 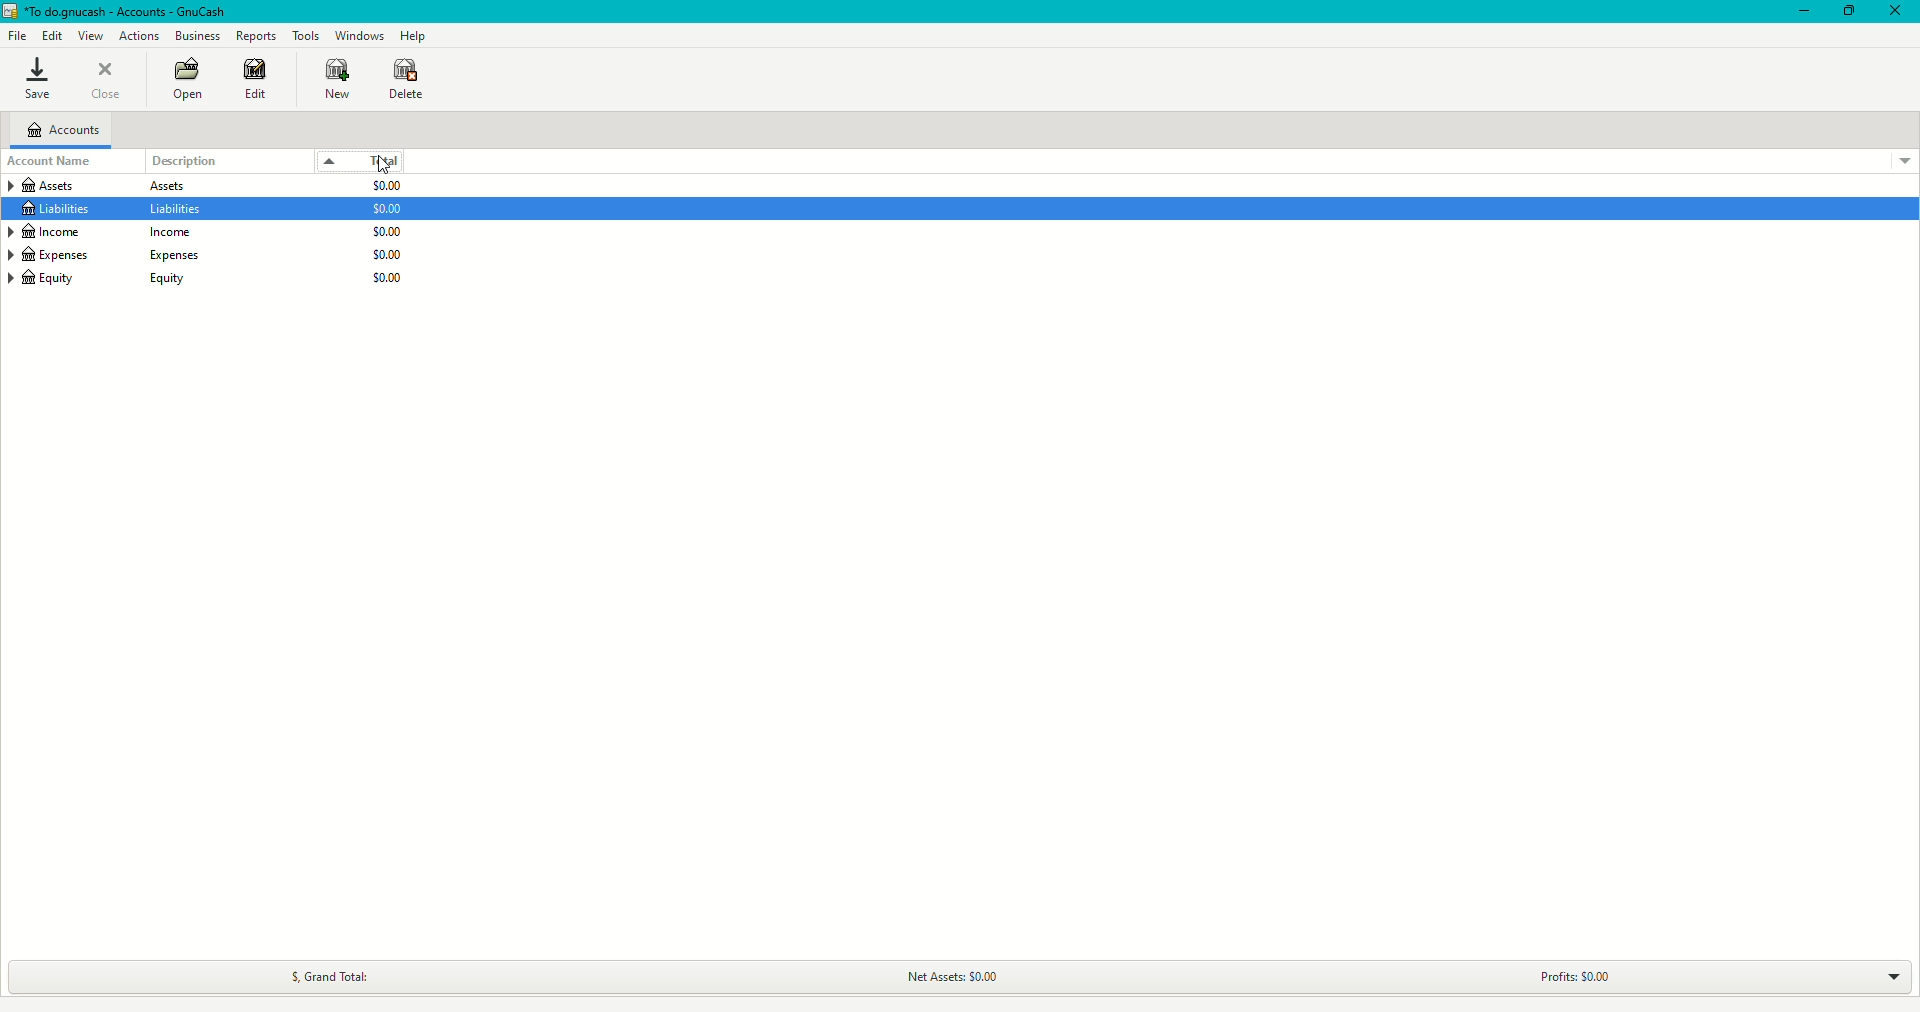 What do you see at coordinates (95, 208) in the screenshot?
I see `liabilities` at bounding box center [95, 208].